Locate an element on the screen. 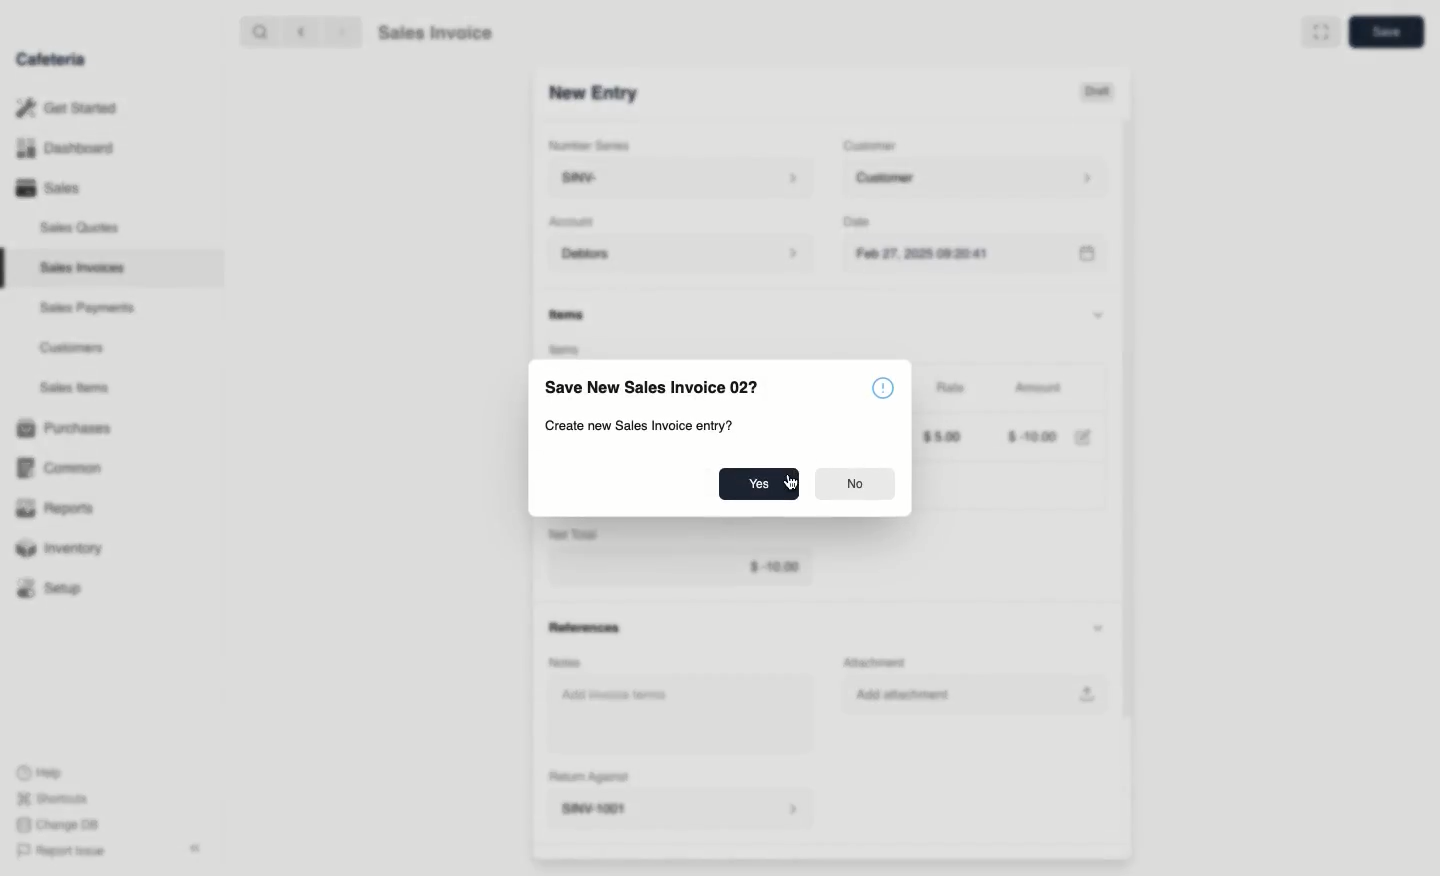 Image resolution: width=1440 pixels, height=876 pixels. ‘Common is located at coordinates (60, 467).